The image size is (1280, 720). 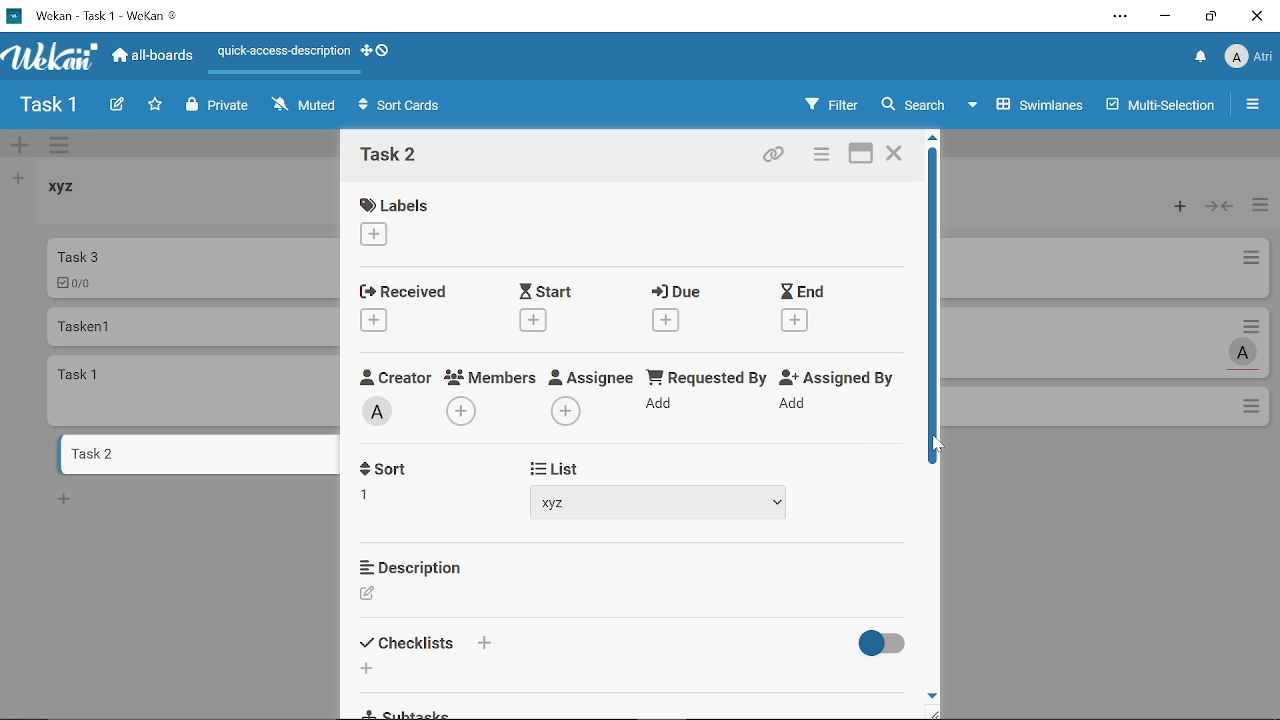 What do you see at coordinates (396, 376) in the screenshot?
I see `Creator` at bounding box center [396, 376].